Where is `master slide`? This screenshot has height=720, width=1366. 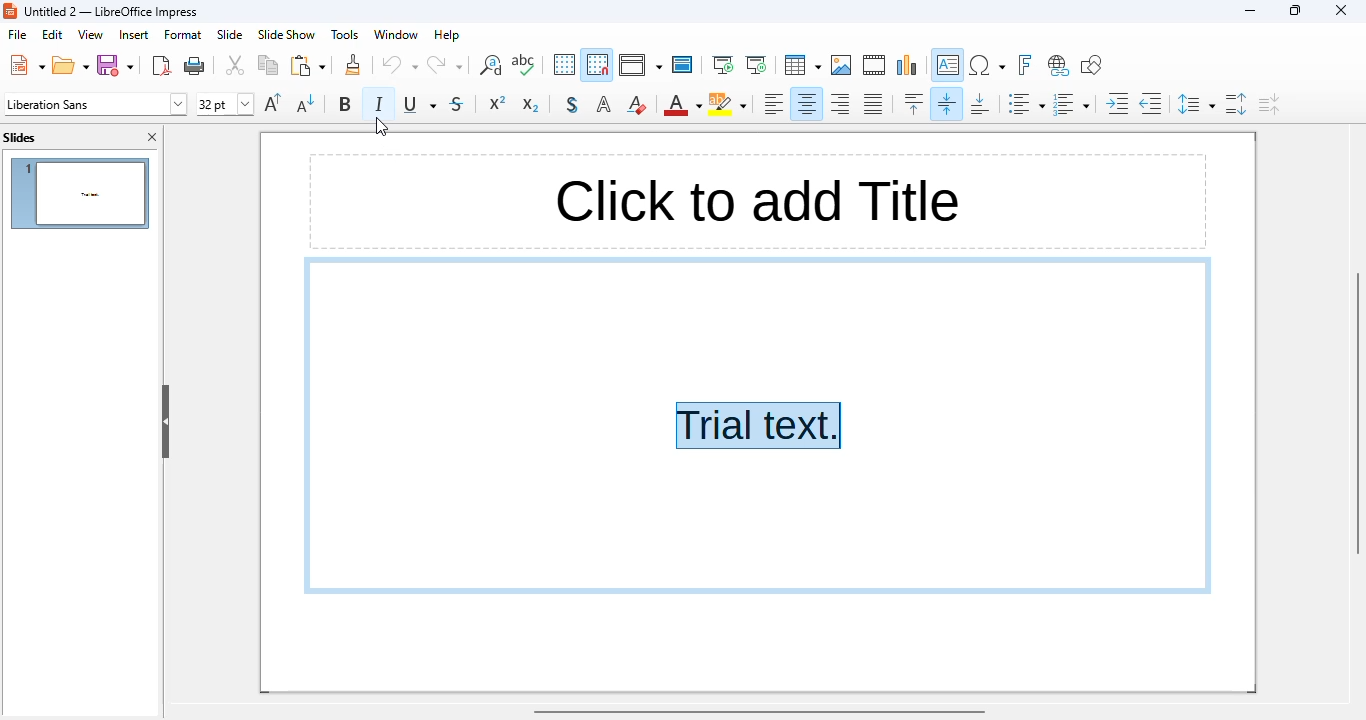 master slide is located at coordinates (682, 65).